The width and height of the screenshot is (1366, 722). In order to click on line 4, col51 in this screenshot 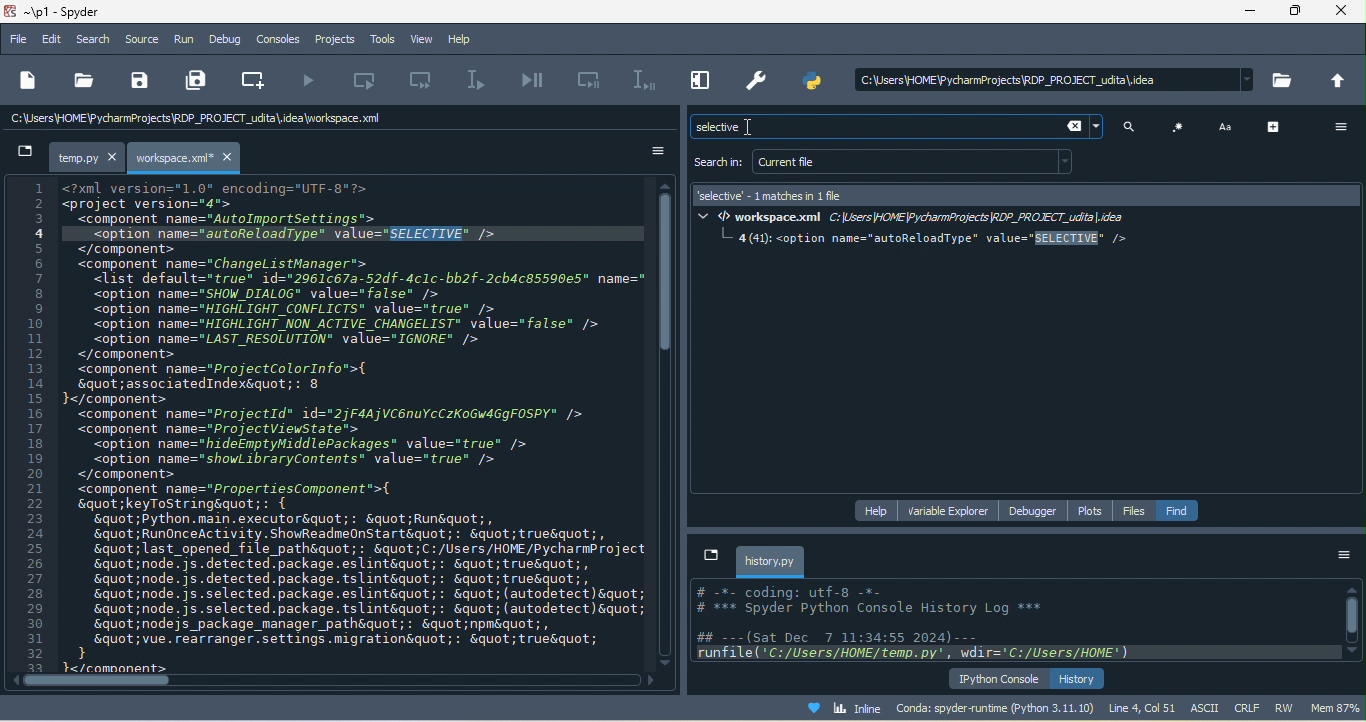, I will do `click(1142, 707)`.